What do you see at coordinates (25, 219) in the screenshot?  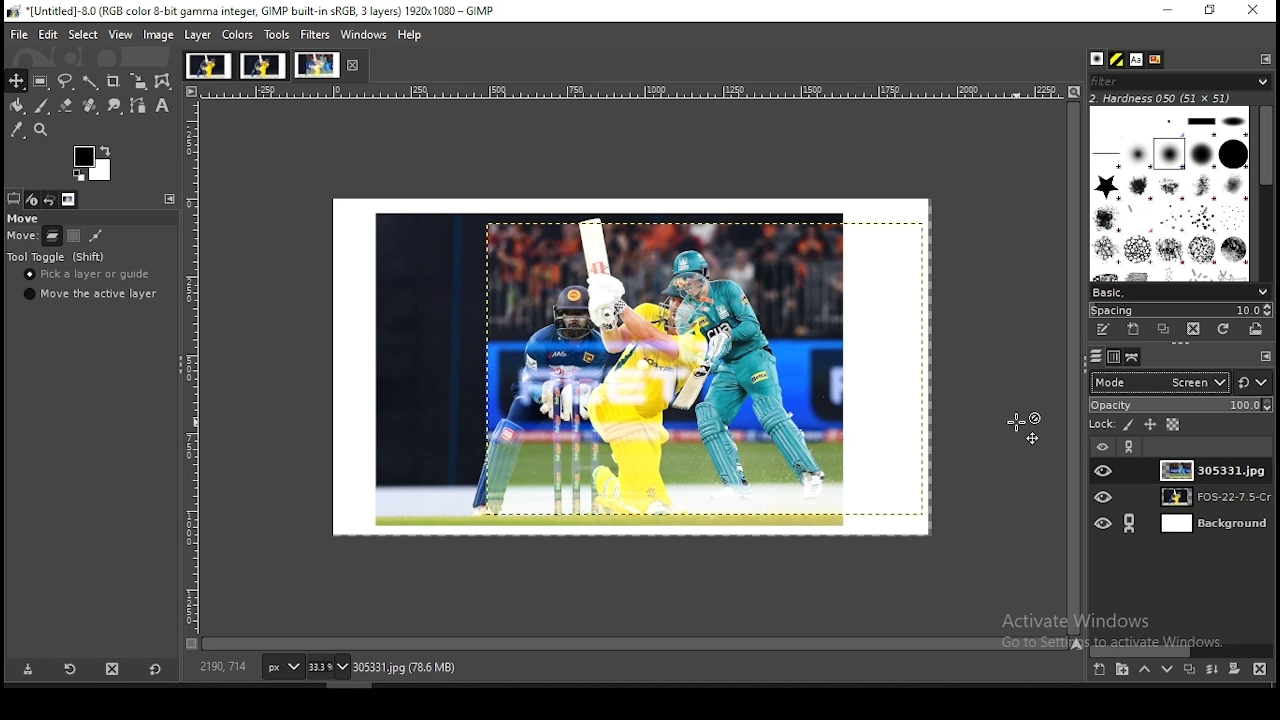 I see `move` at bounding box center [25, 219].